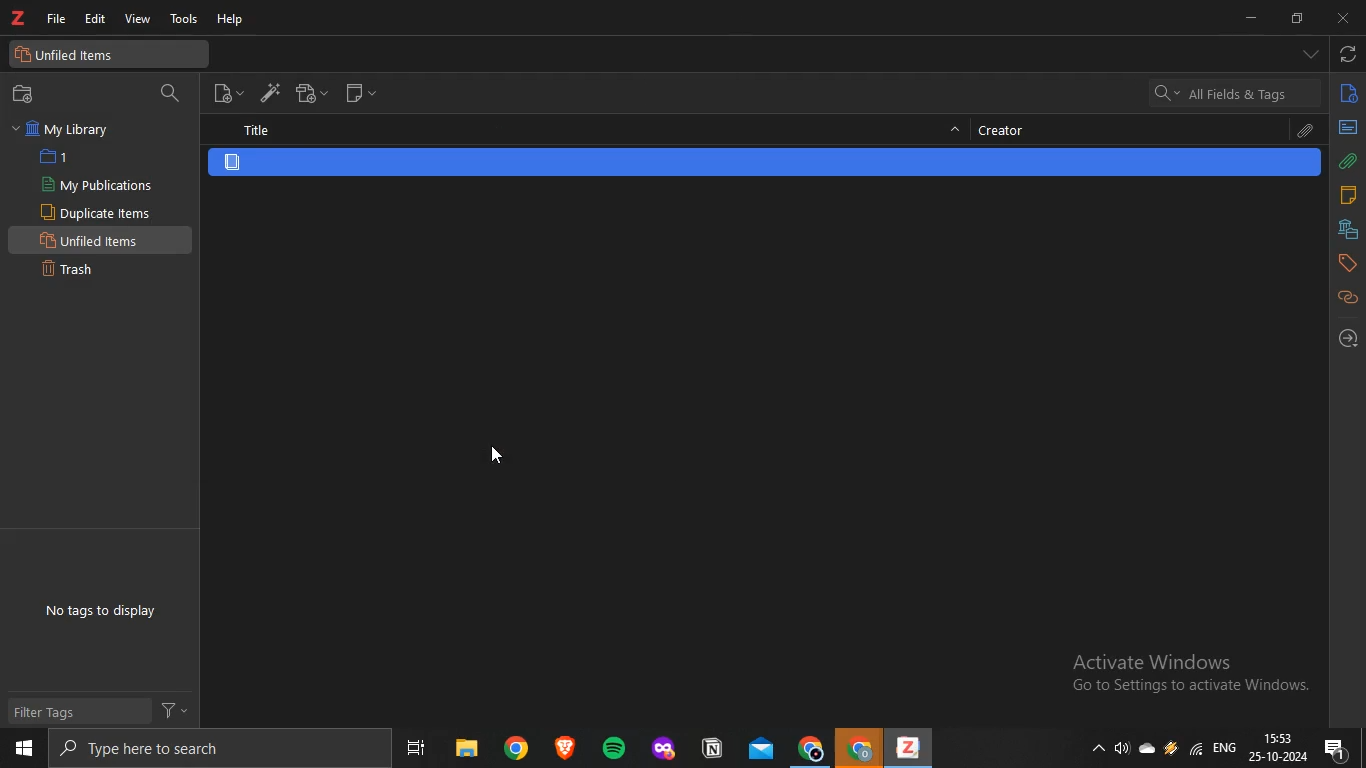  Describe the element at coordinates (64, 129) in the screenshot. I see `My Library` at that location.